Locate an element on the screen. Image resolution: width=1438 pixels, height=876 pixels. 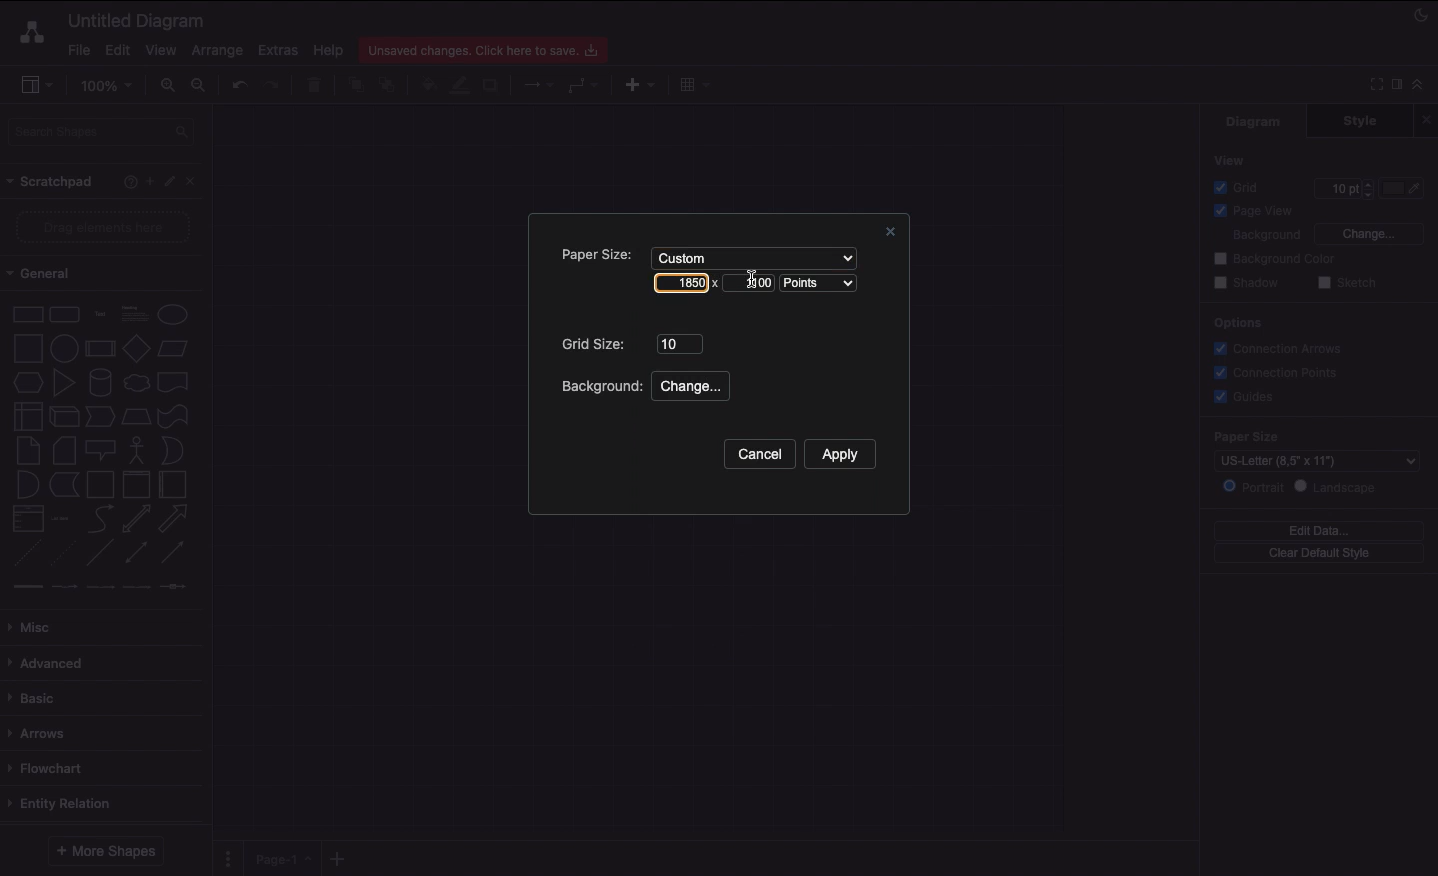
Rectangle is located at coordinates (26, 313).